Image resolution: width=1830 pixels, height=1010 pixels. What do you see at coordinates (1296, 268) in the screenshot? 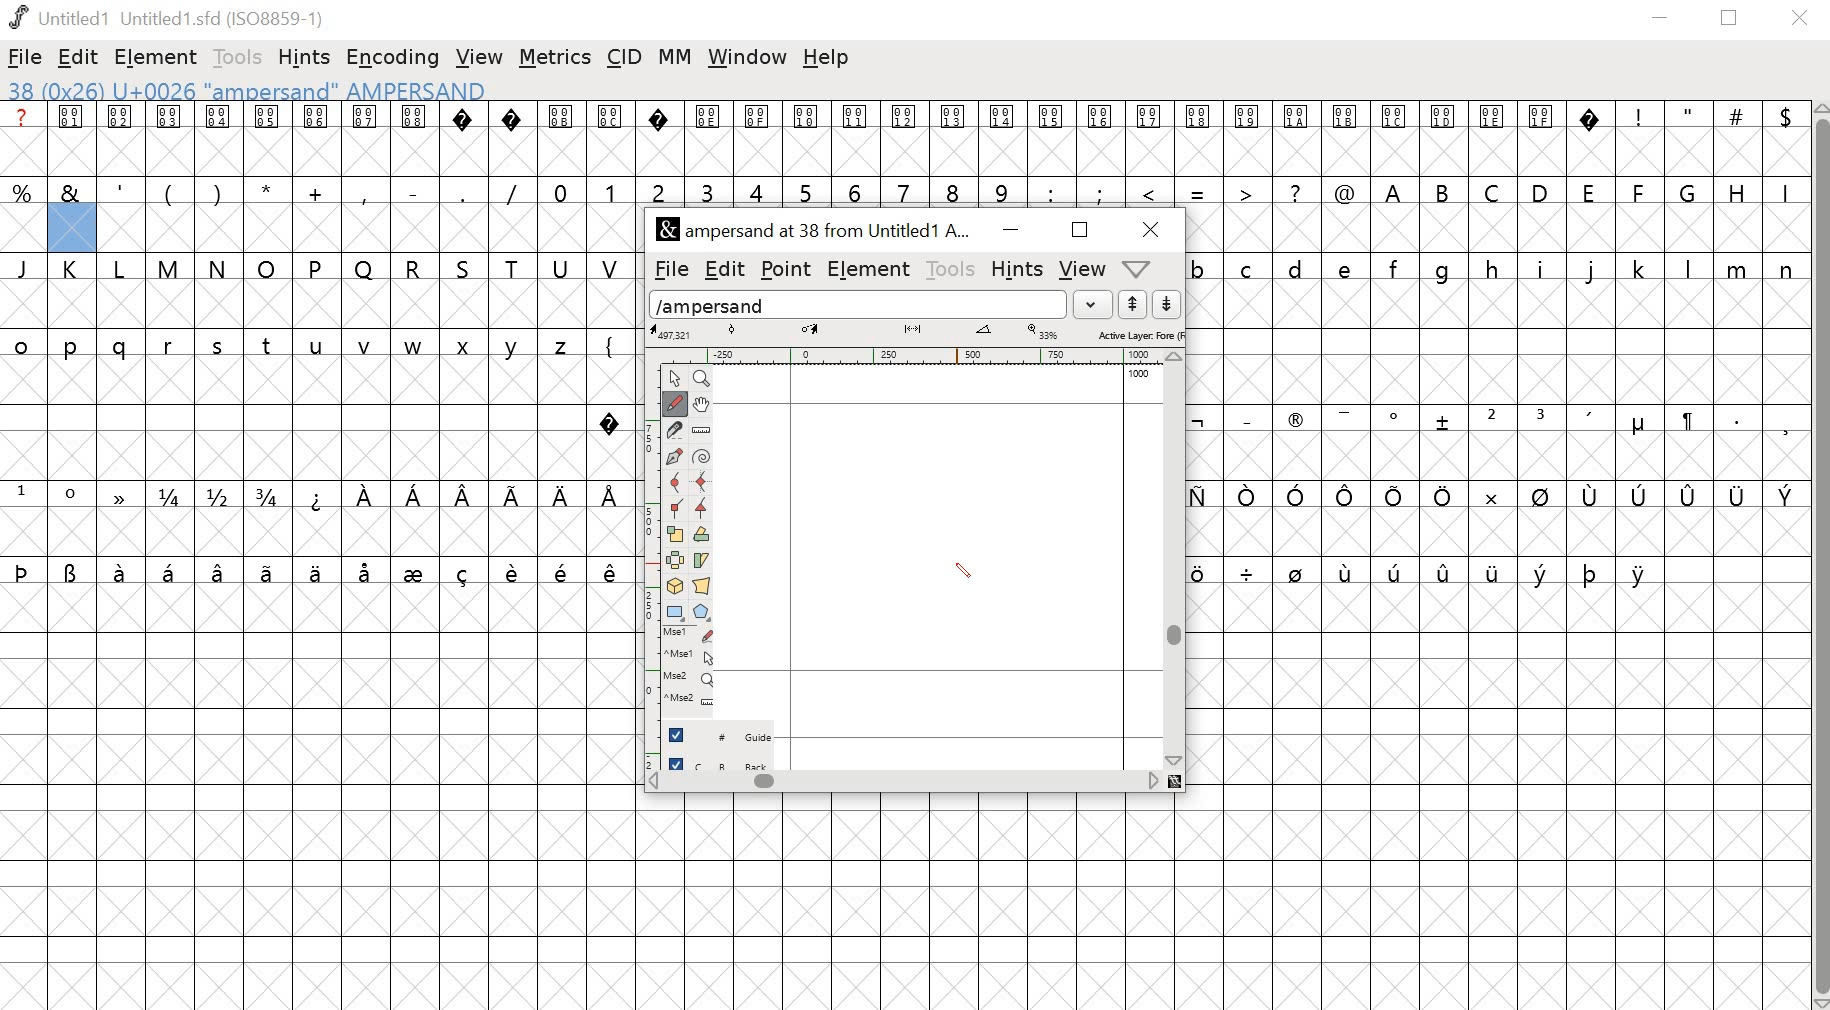
I see `d` at bounding box center [1296, 268].